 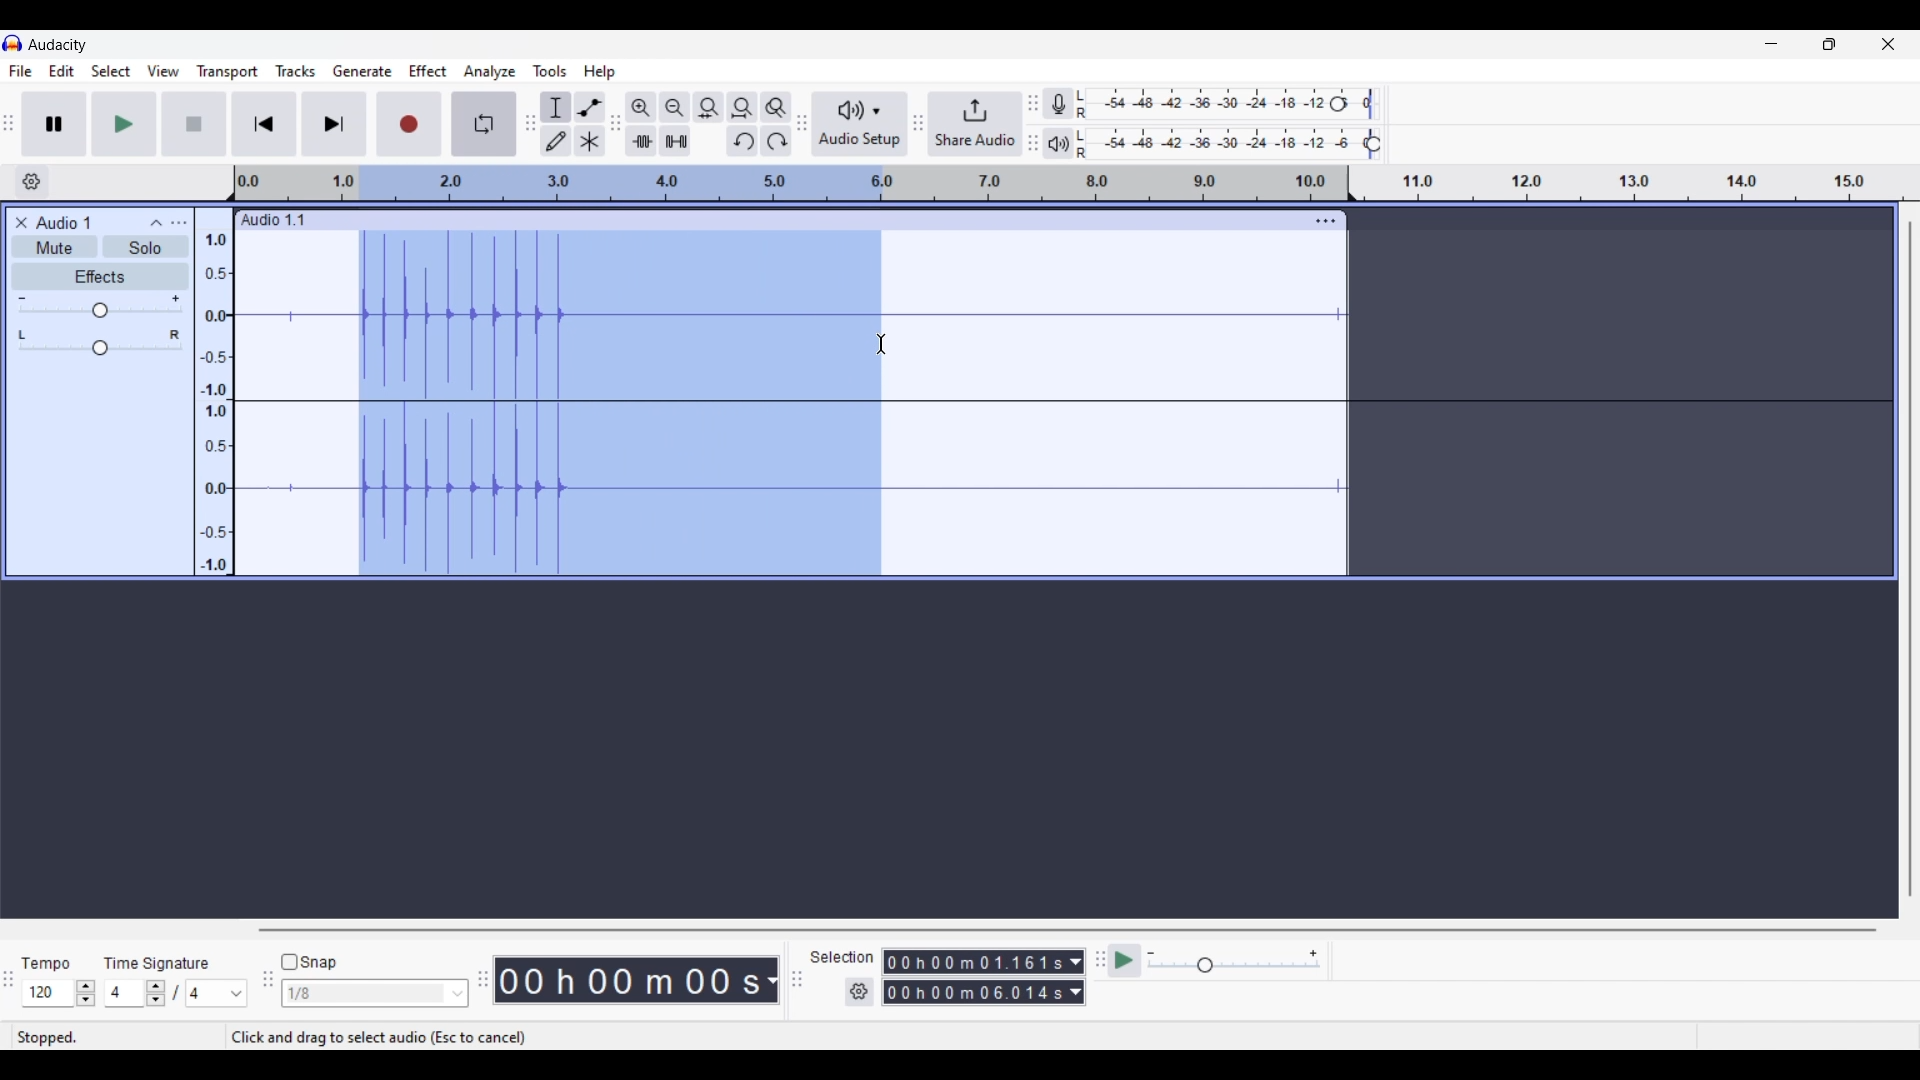 What do you see at coordinates (741, 141) in the screenshot?
I see `Undo` at bounding box center [741, 141].